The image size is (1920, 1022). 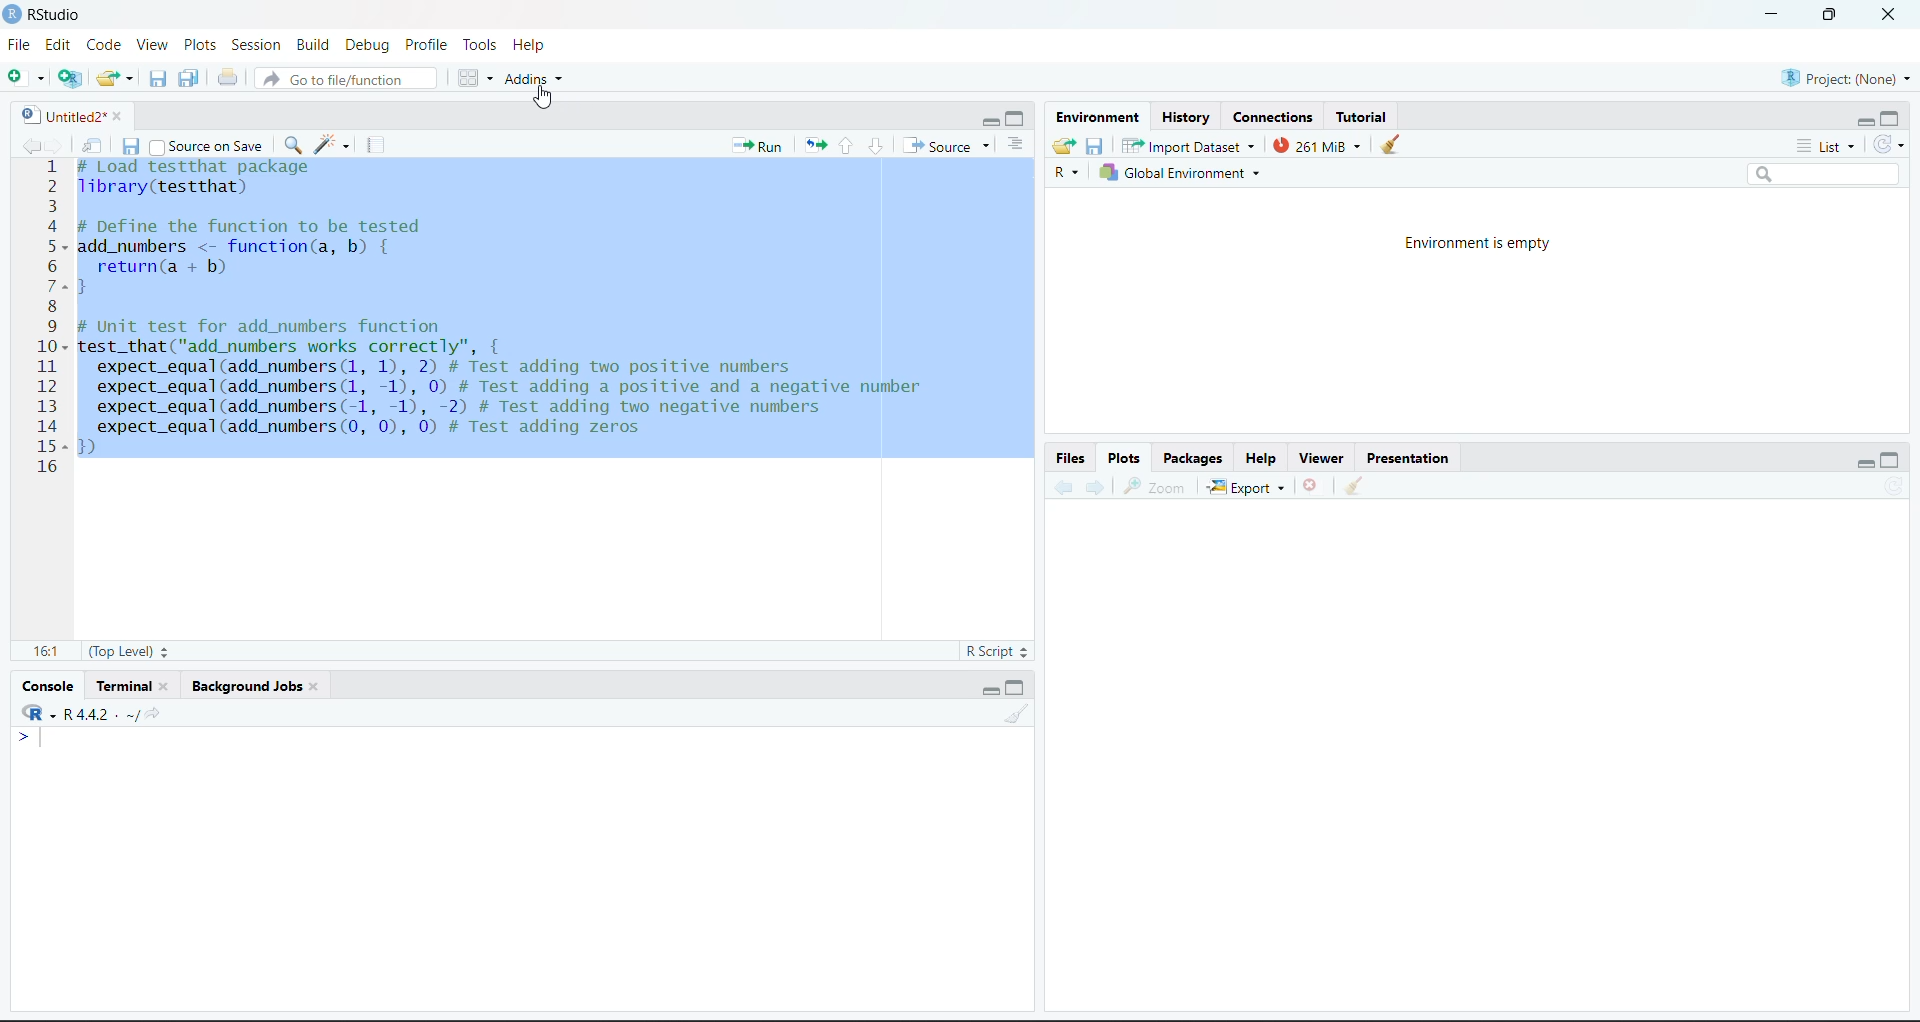 What do you see at coordinates (190, 78) in the screenshot?
I see `Save all the open documents` at bounding box center [190, 78].